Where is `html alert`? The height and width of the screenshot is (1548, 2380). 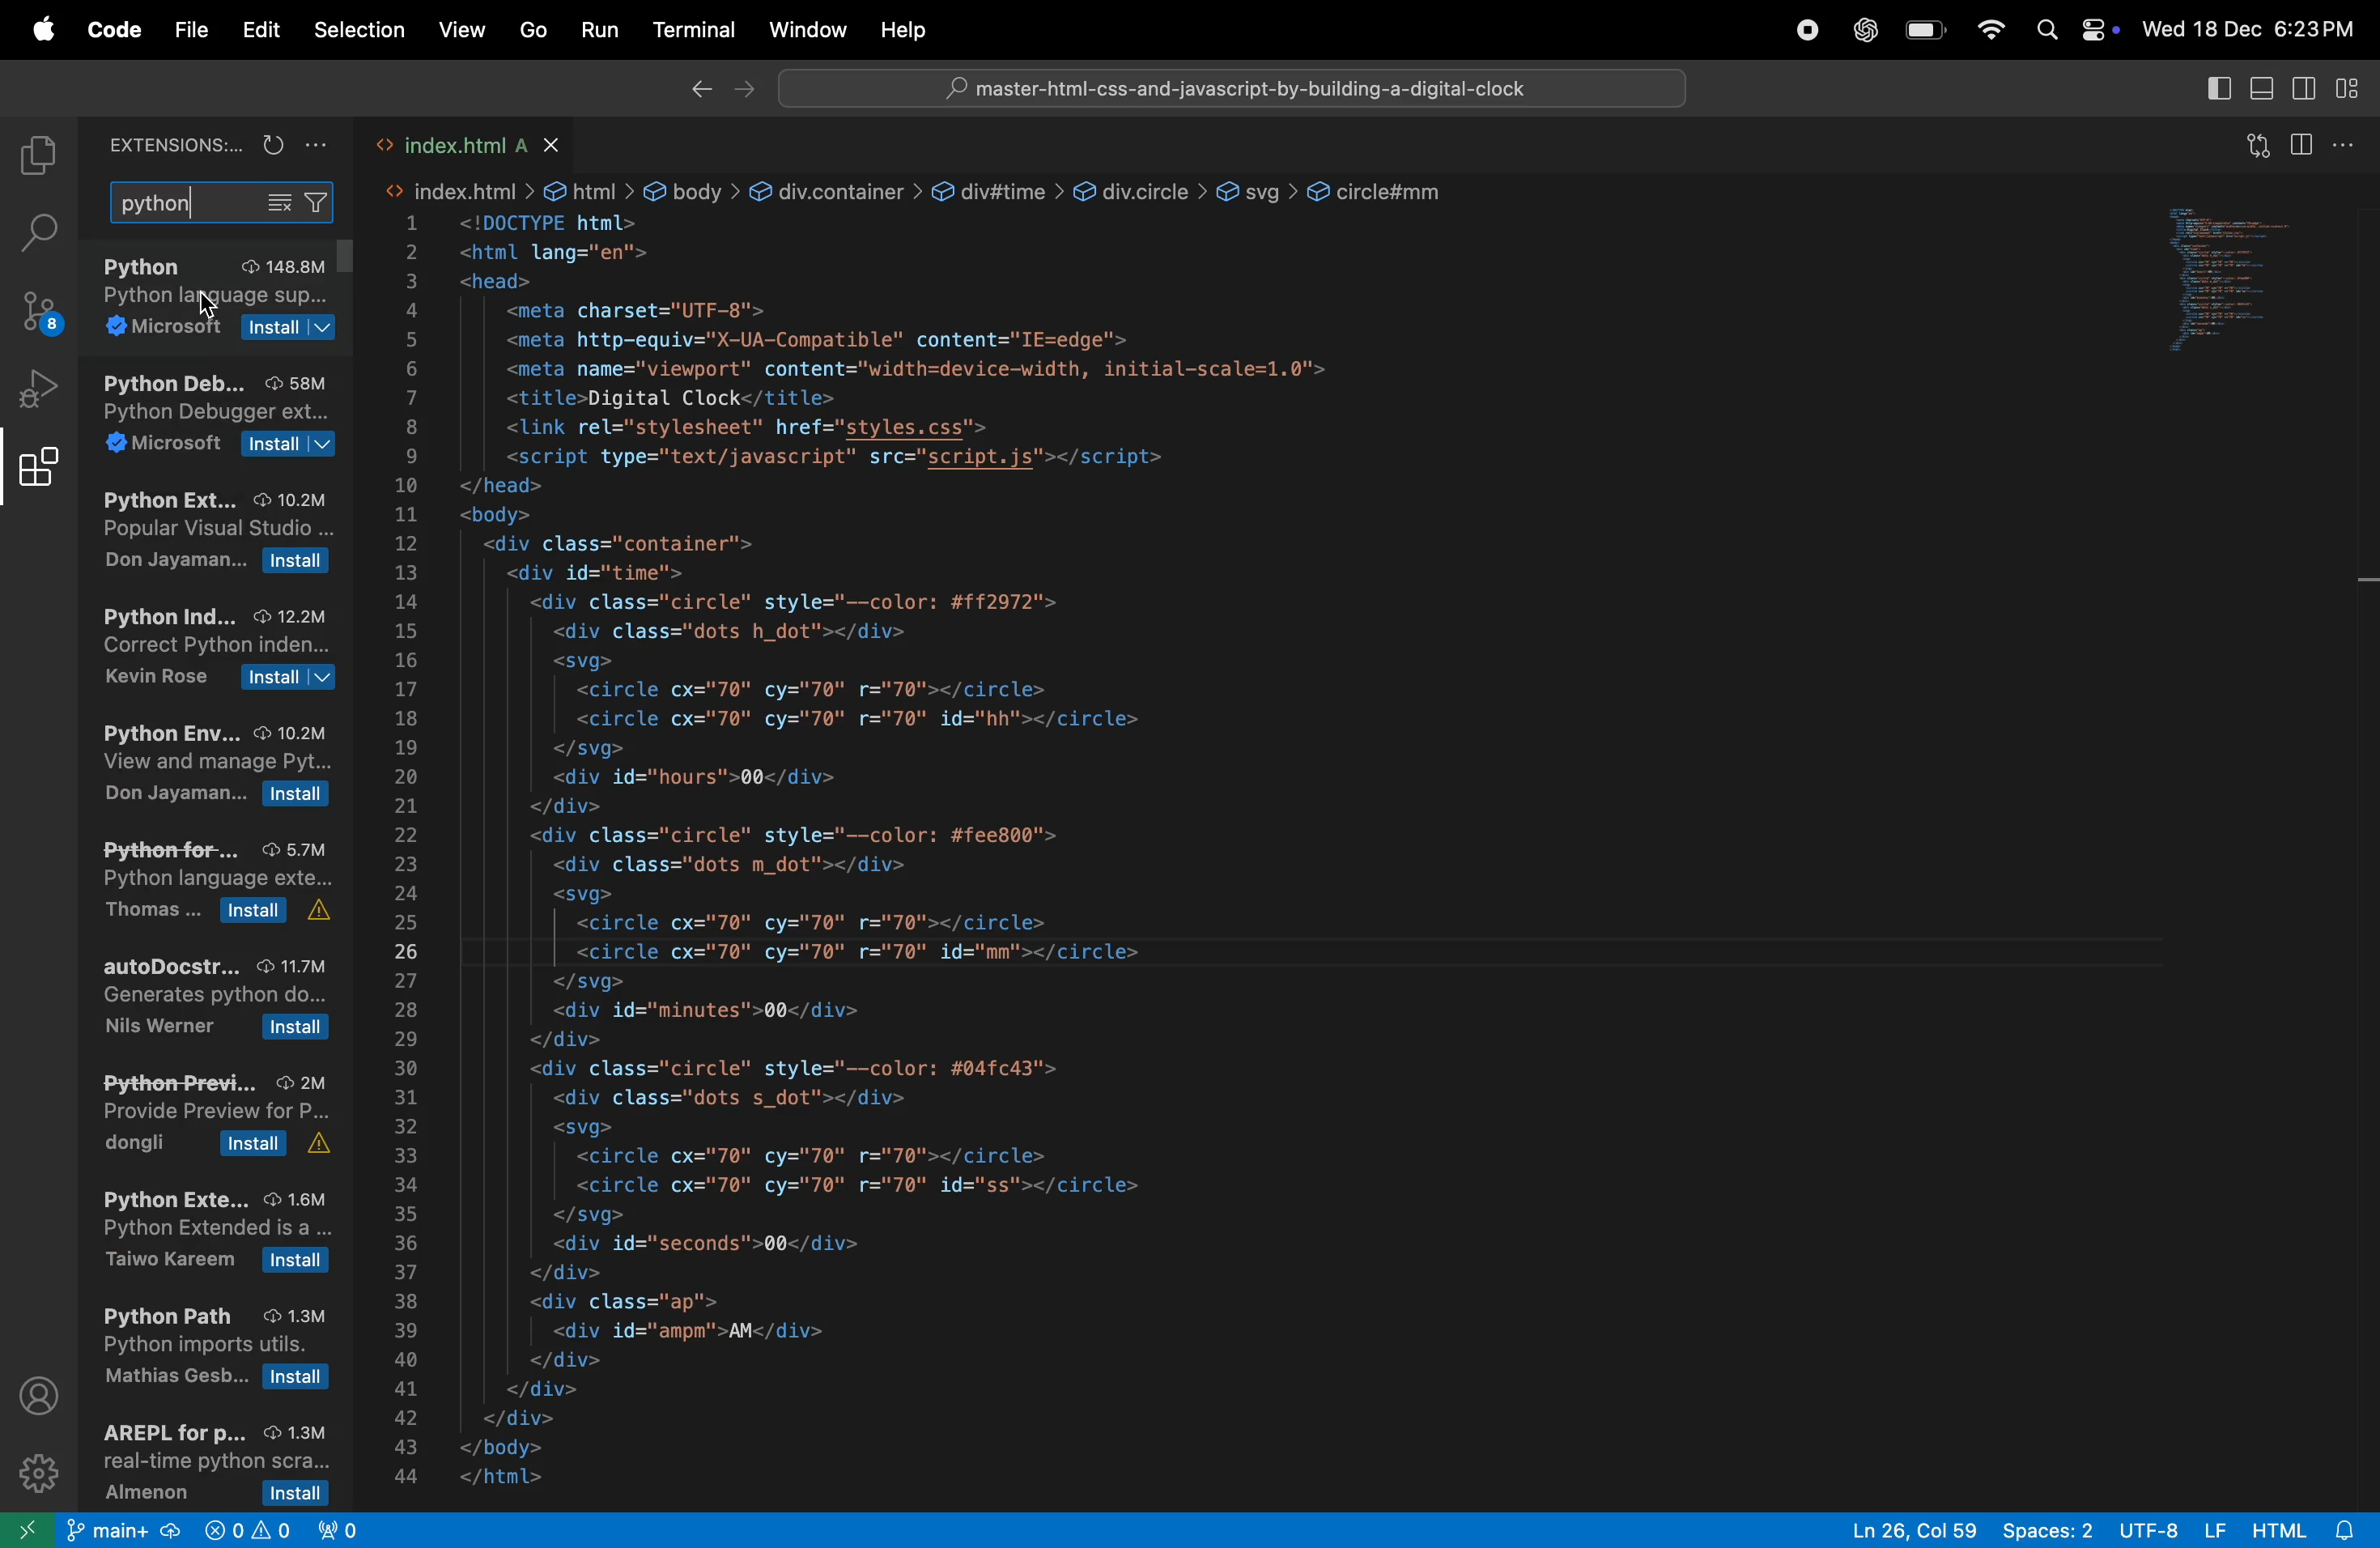
html alert is located at coordinates (2303, 1530).